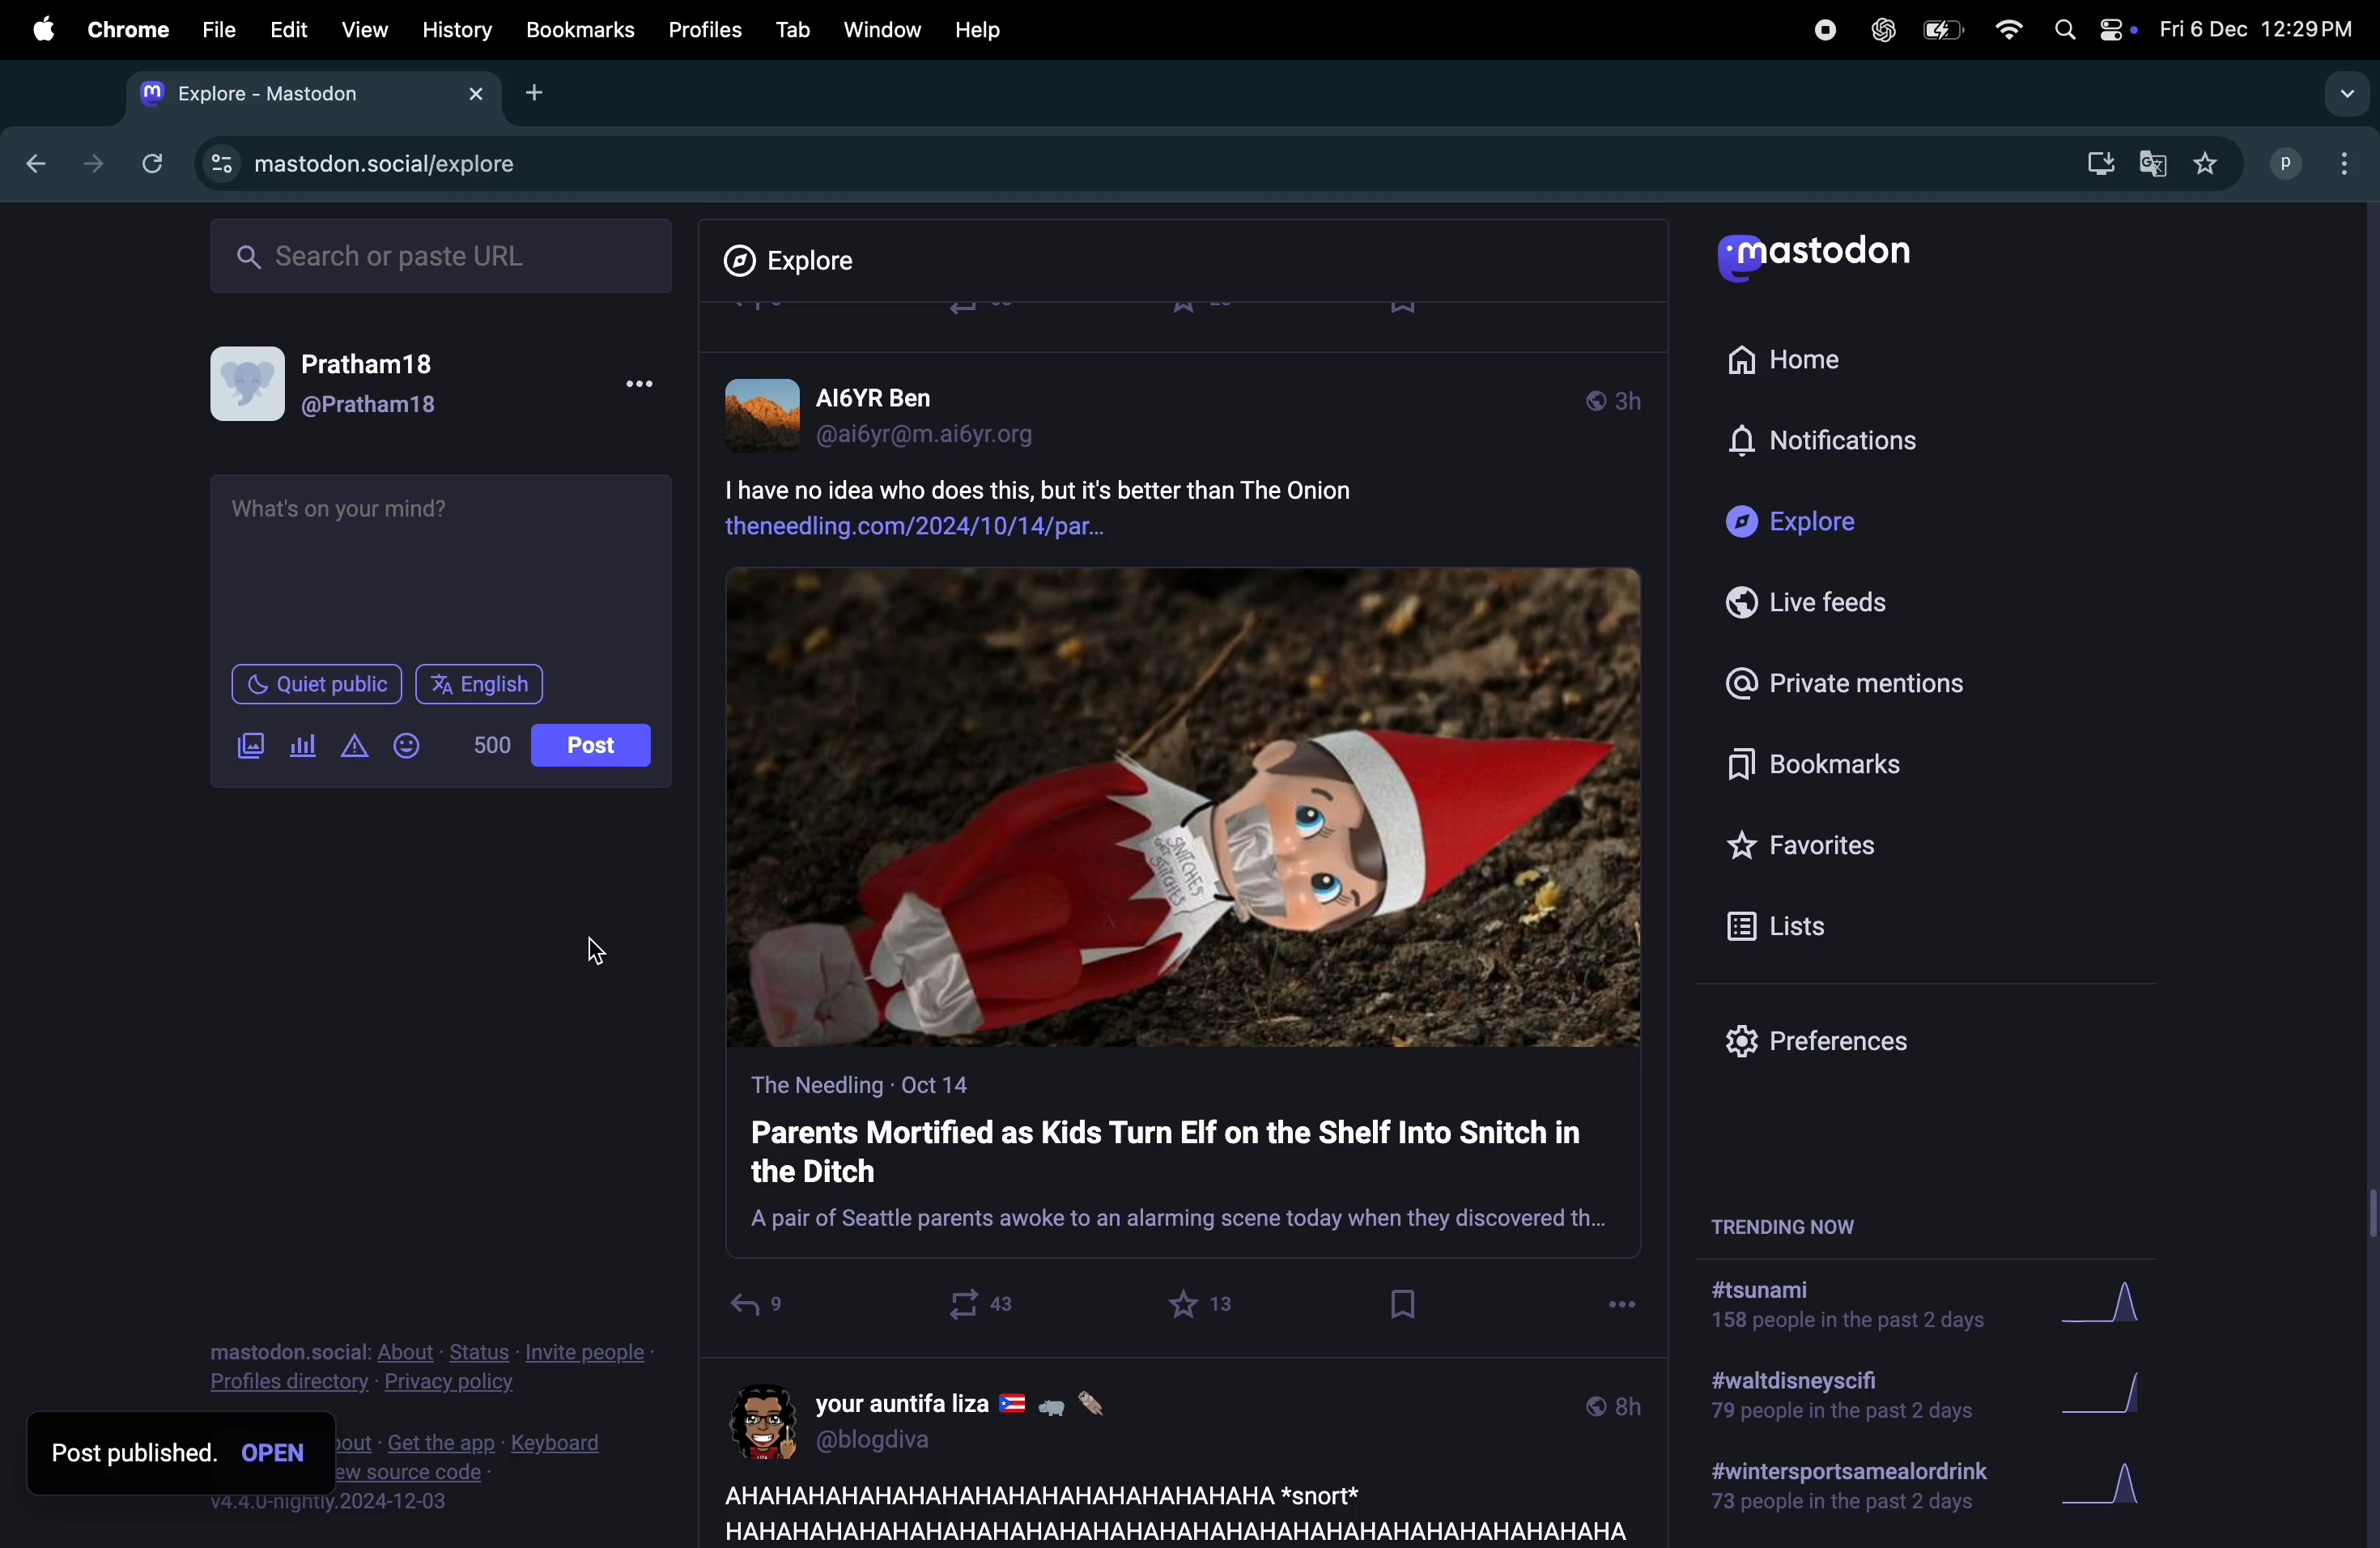 The height and width of the screenshot is (1548, 2380). I want to click on Home, so click(1797, 356).